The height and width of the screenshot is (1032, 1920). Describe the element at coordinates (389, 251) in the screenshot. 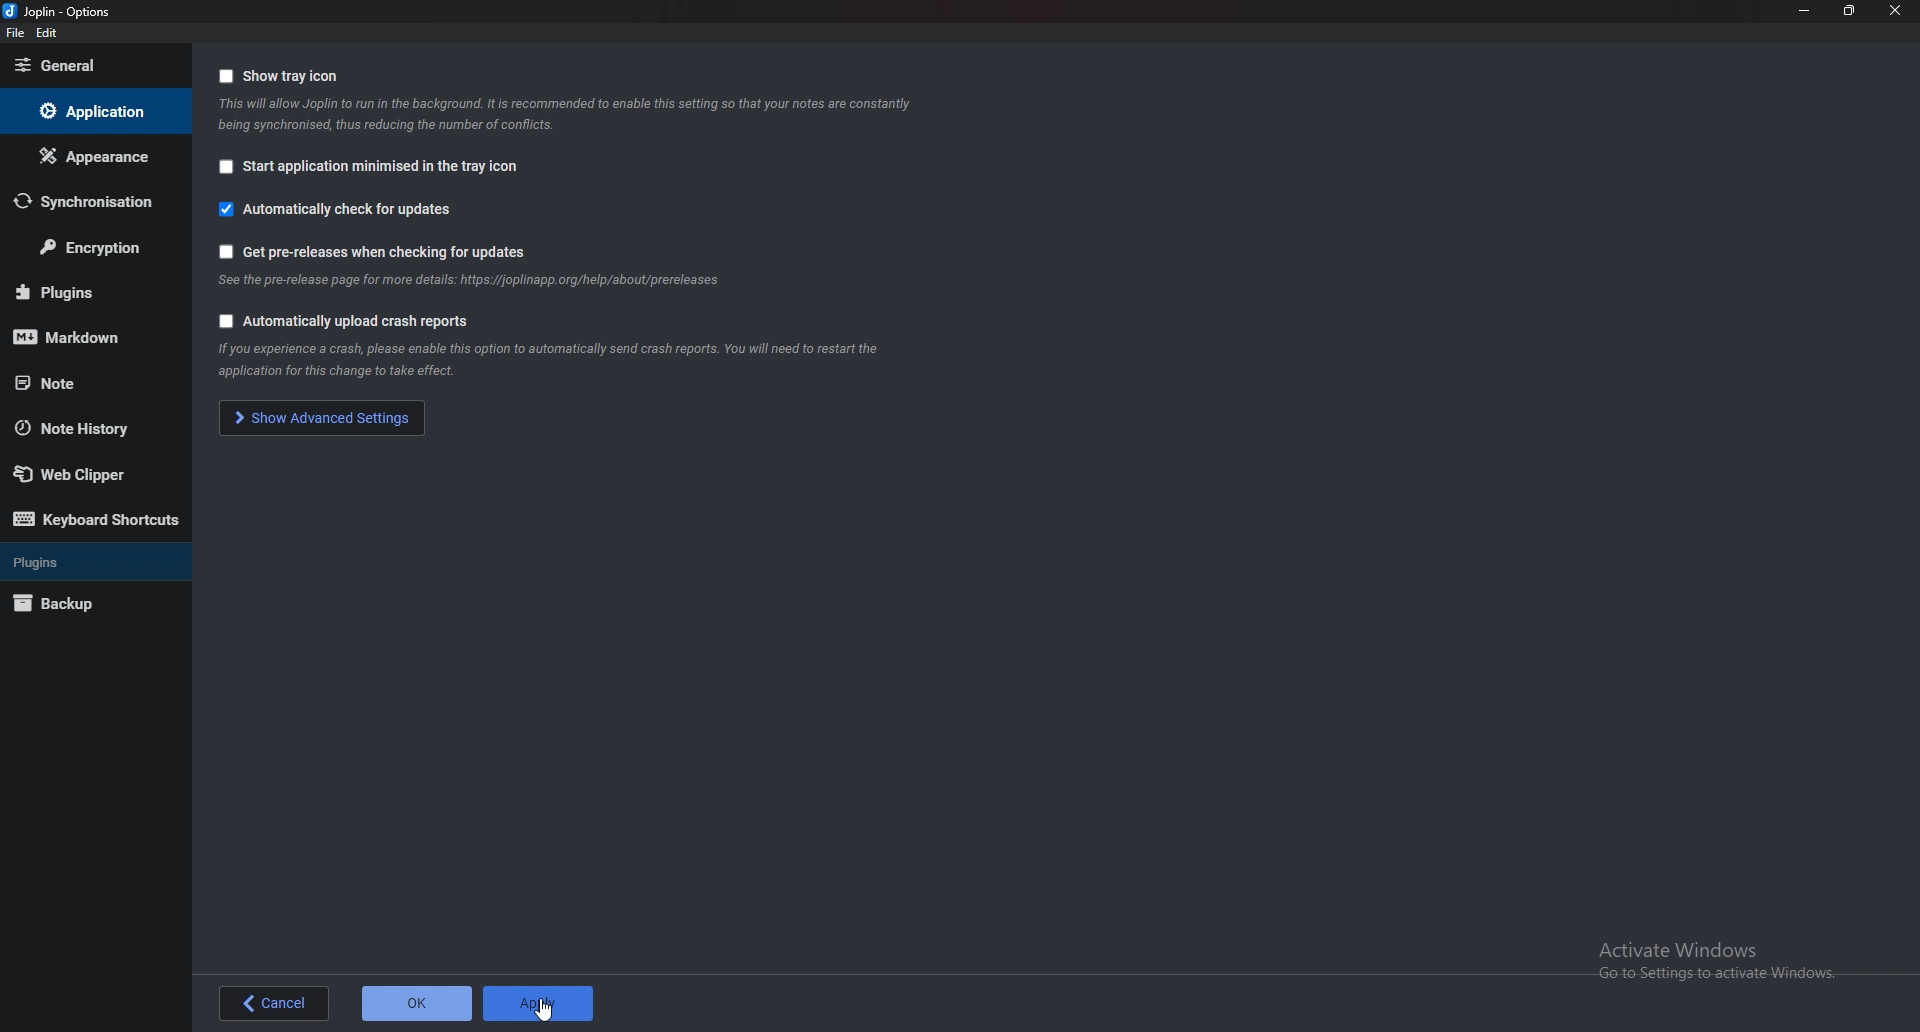

I see `Get pre releases when check` at that location.